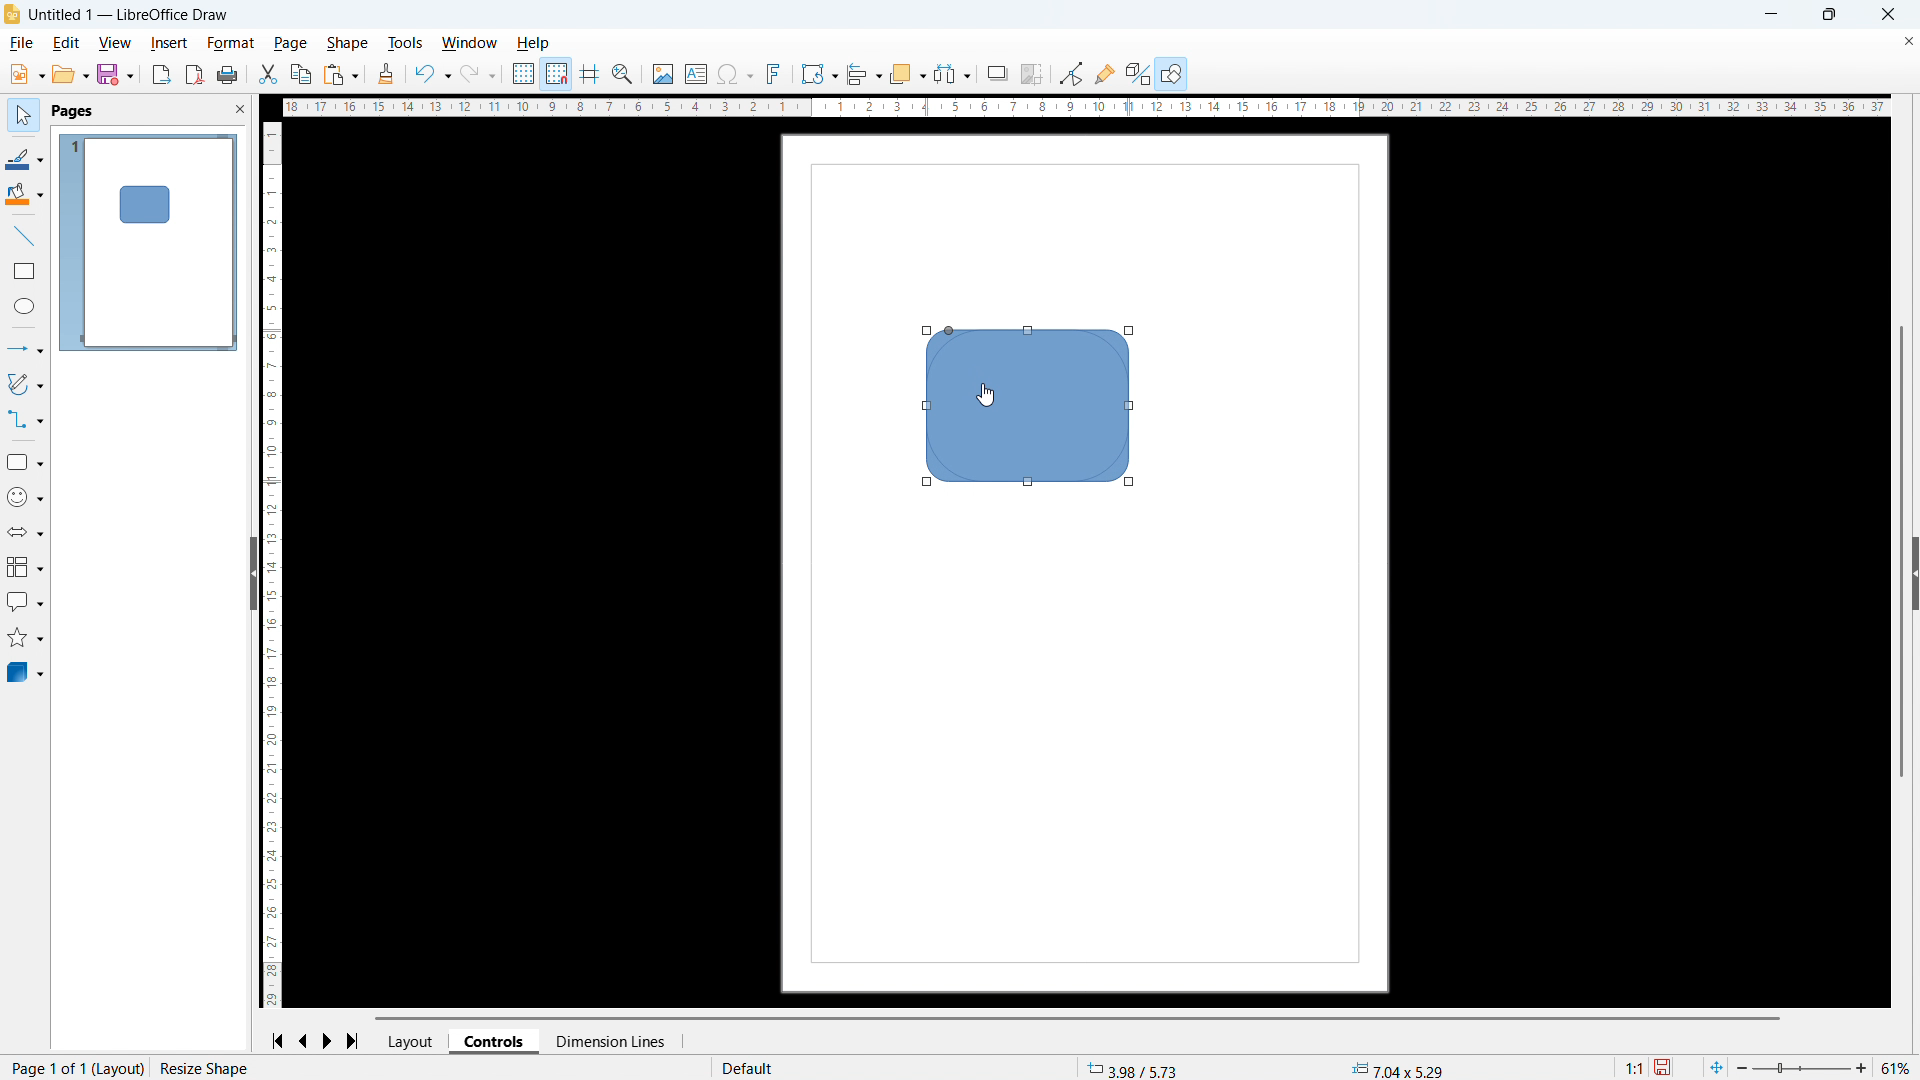 The width and height of the screenshot is (1920, 1080). What do you see at coordinates (998, 72) in the screenshot?
I see `` at bounding box center [998, 72].